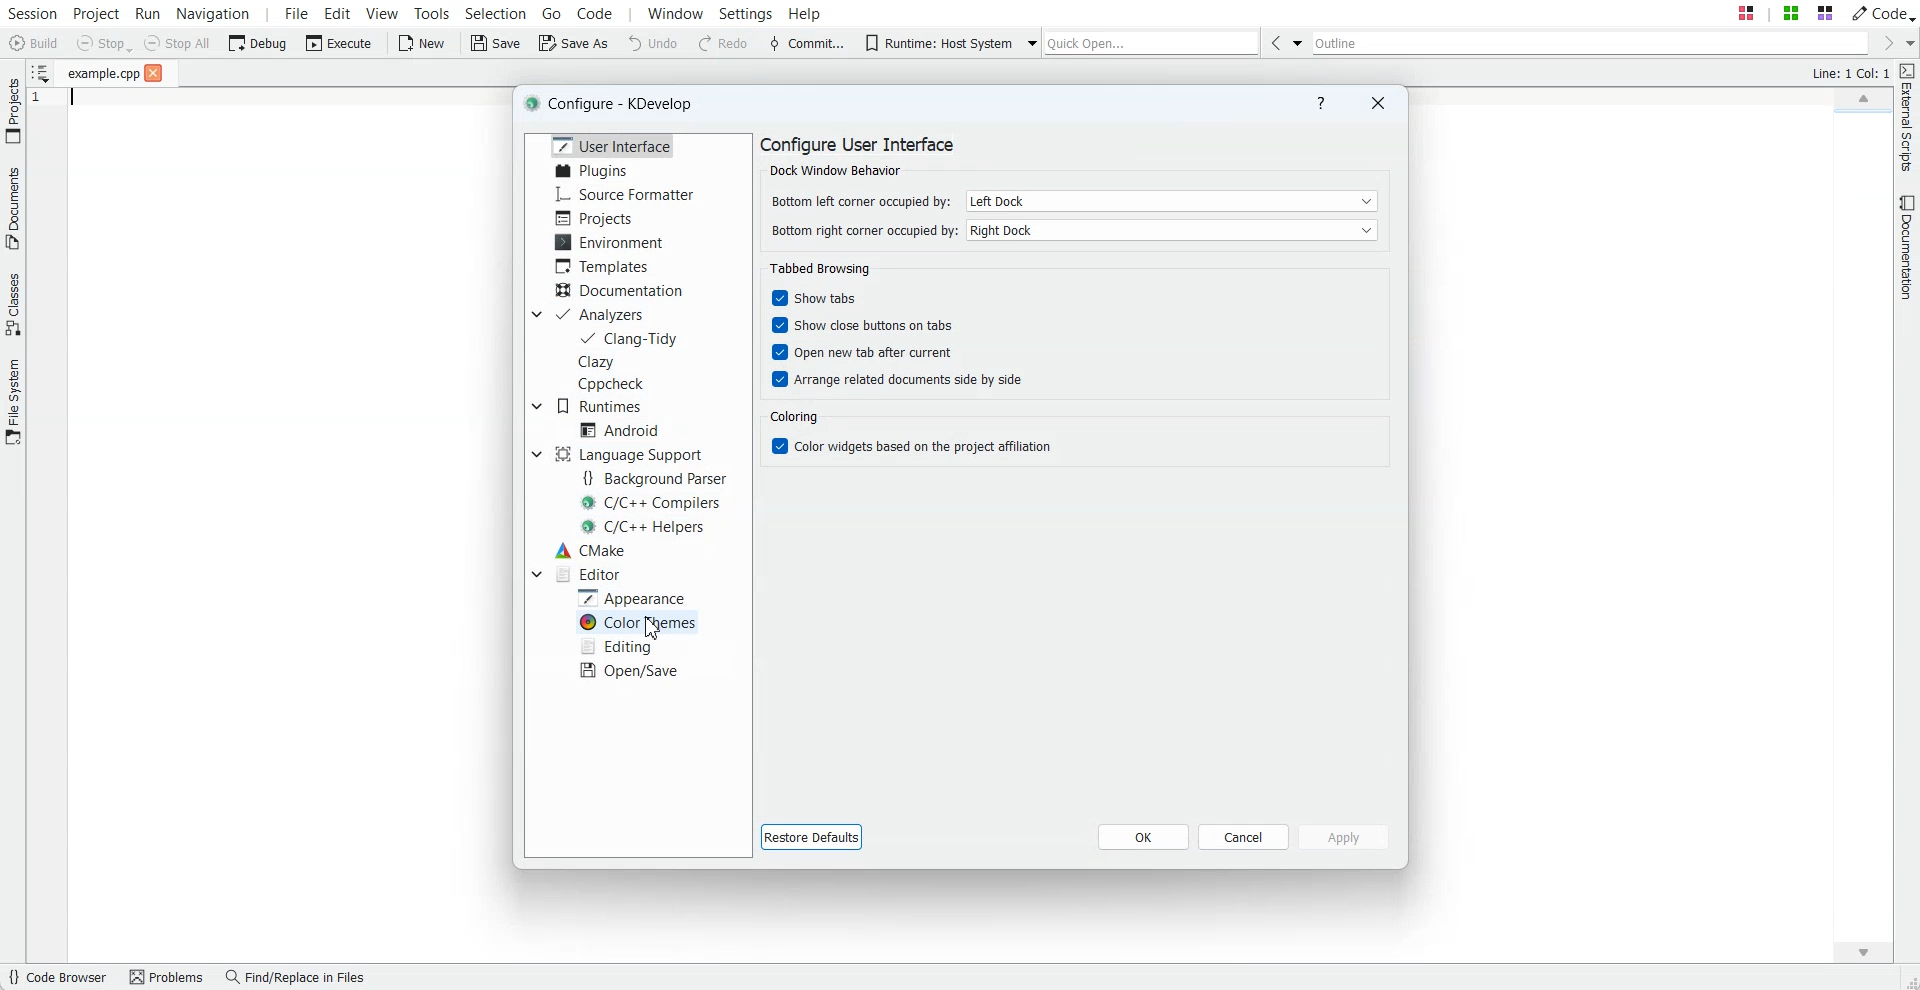  Describe the element at coordinates (1908, 119) in the screenshot. I see `External Script` at that location.